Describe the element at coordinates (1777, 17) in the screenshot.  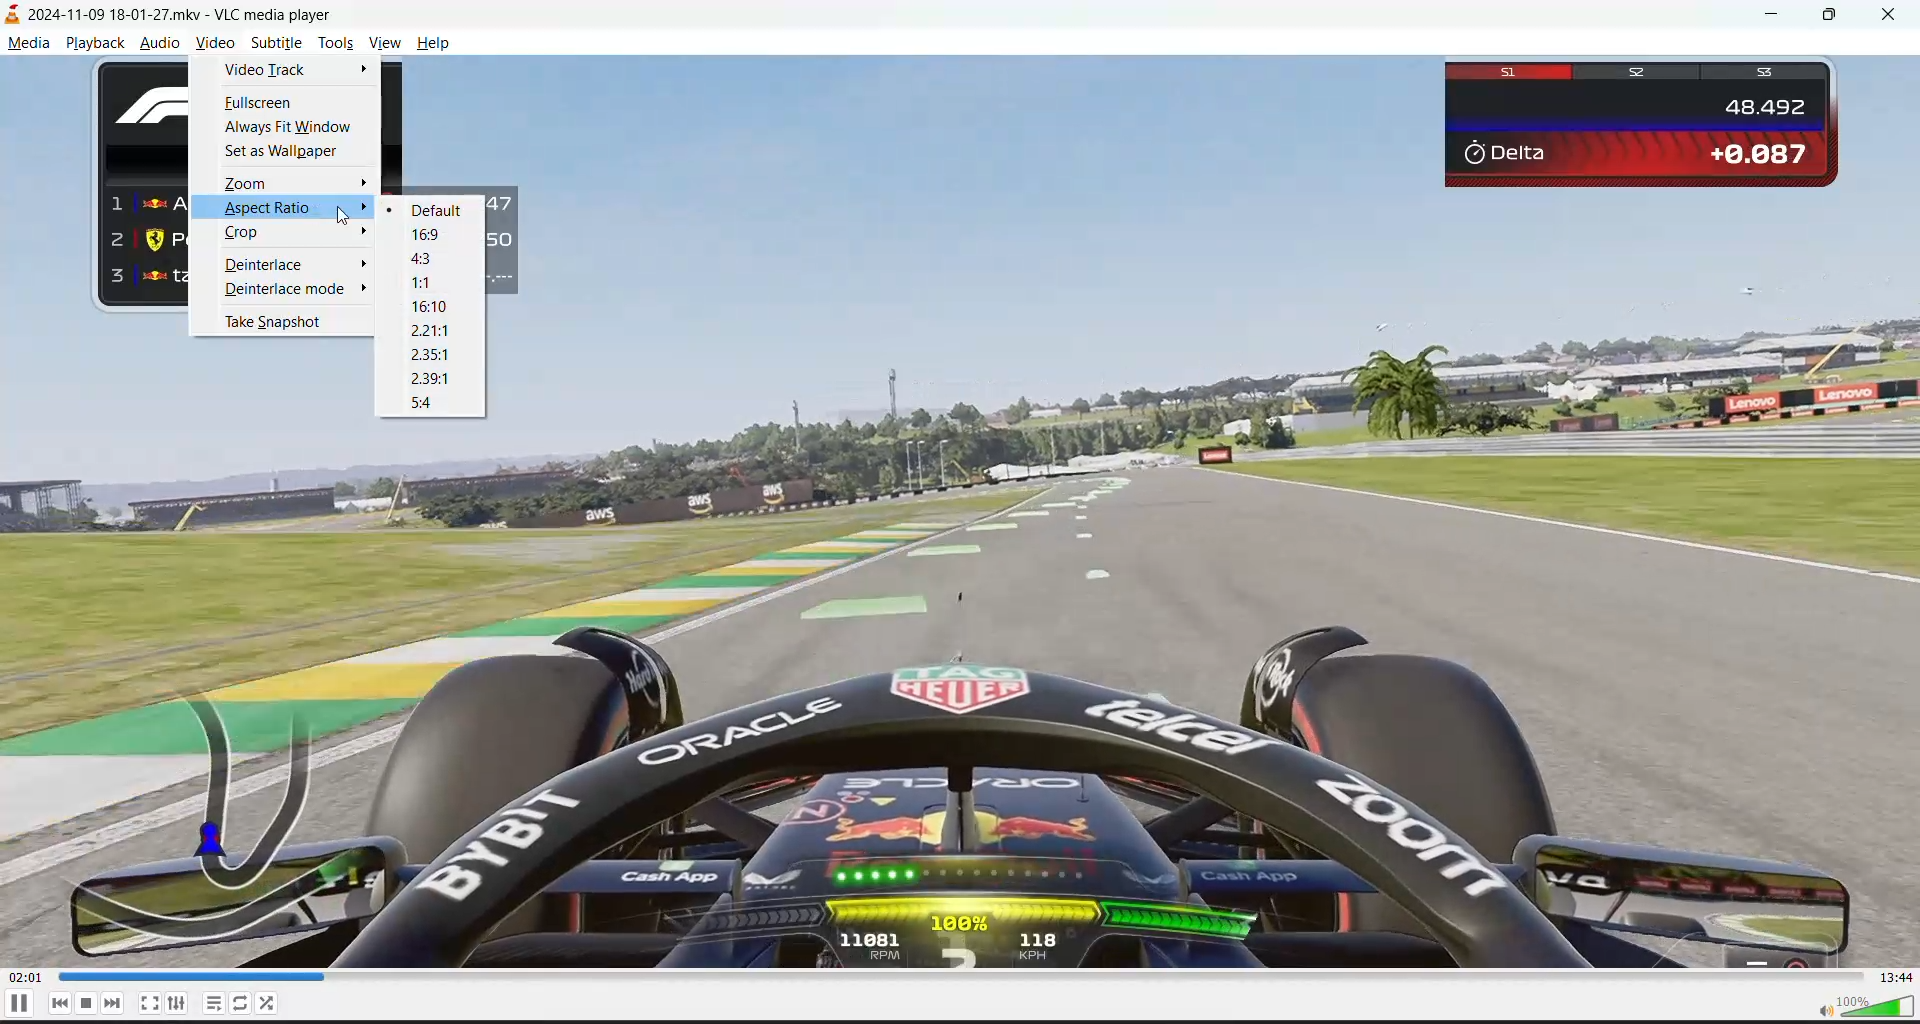
I see `minimize` at that location.